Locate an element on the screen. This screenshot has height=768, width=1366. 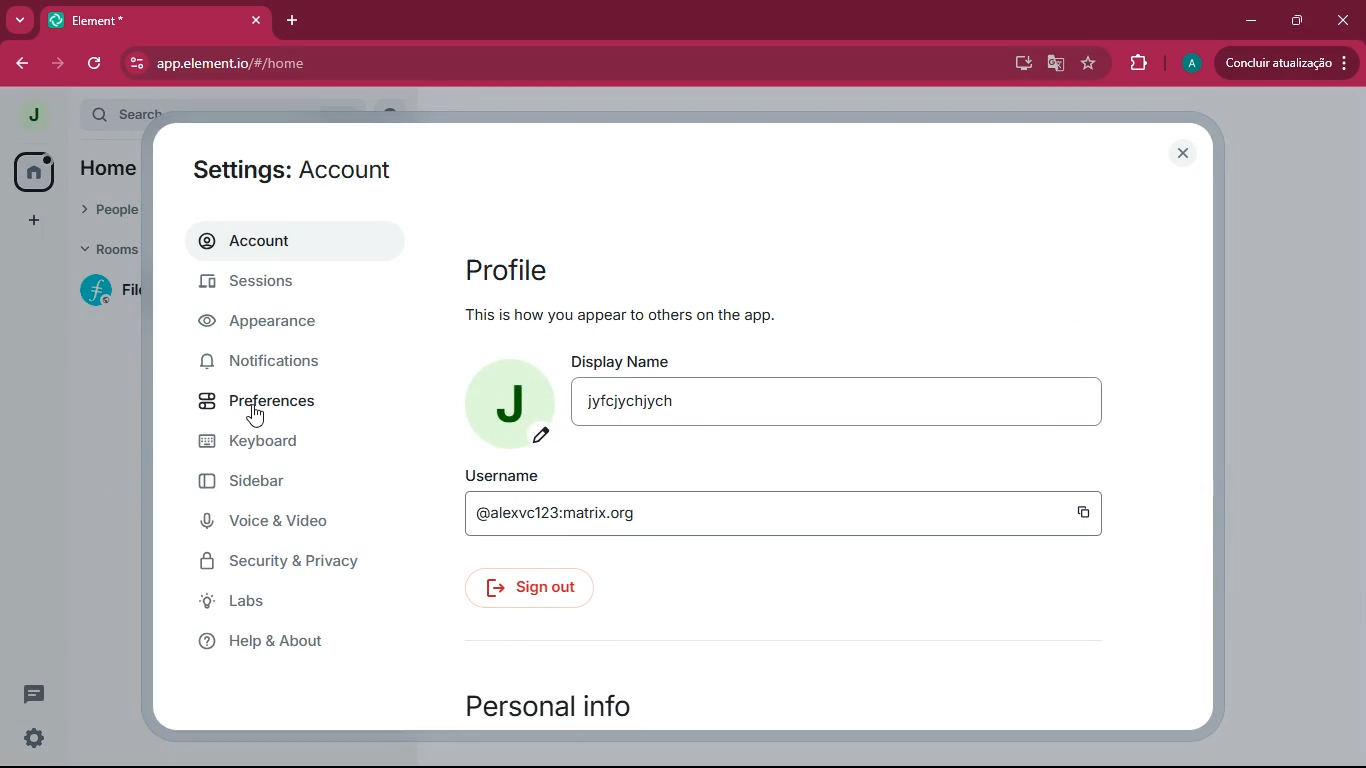
maximize is located at coordinates (1297, 20).